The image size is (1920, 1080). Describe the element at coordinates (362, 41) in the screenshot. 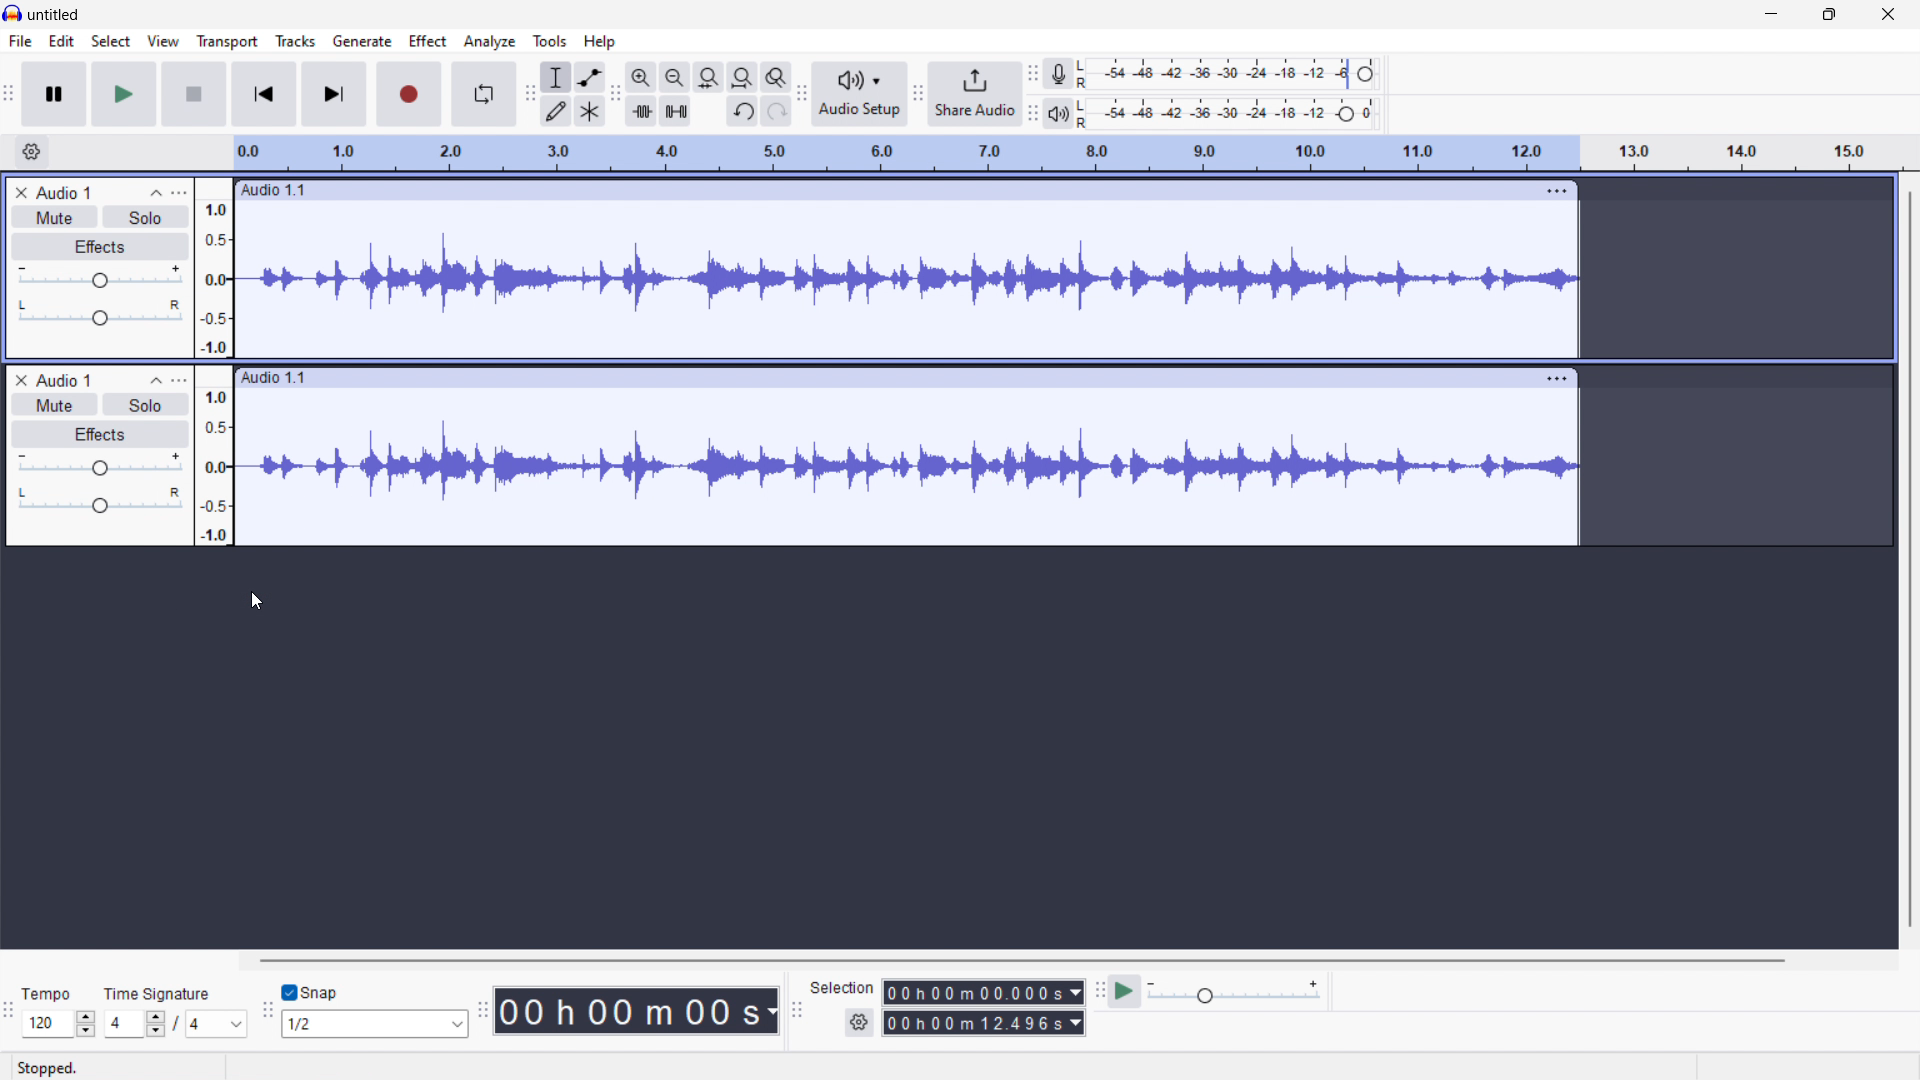

I see `generate` at that location.